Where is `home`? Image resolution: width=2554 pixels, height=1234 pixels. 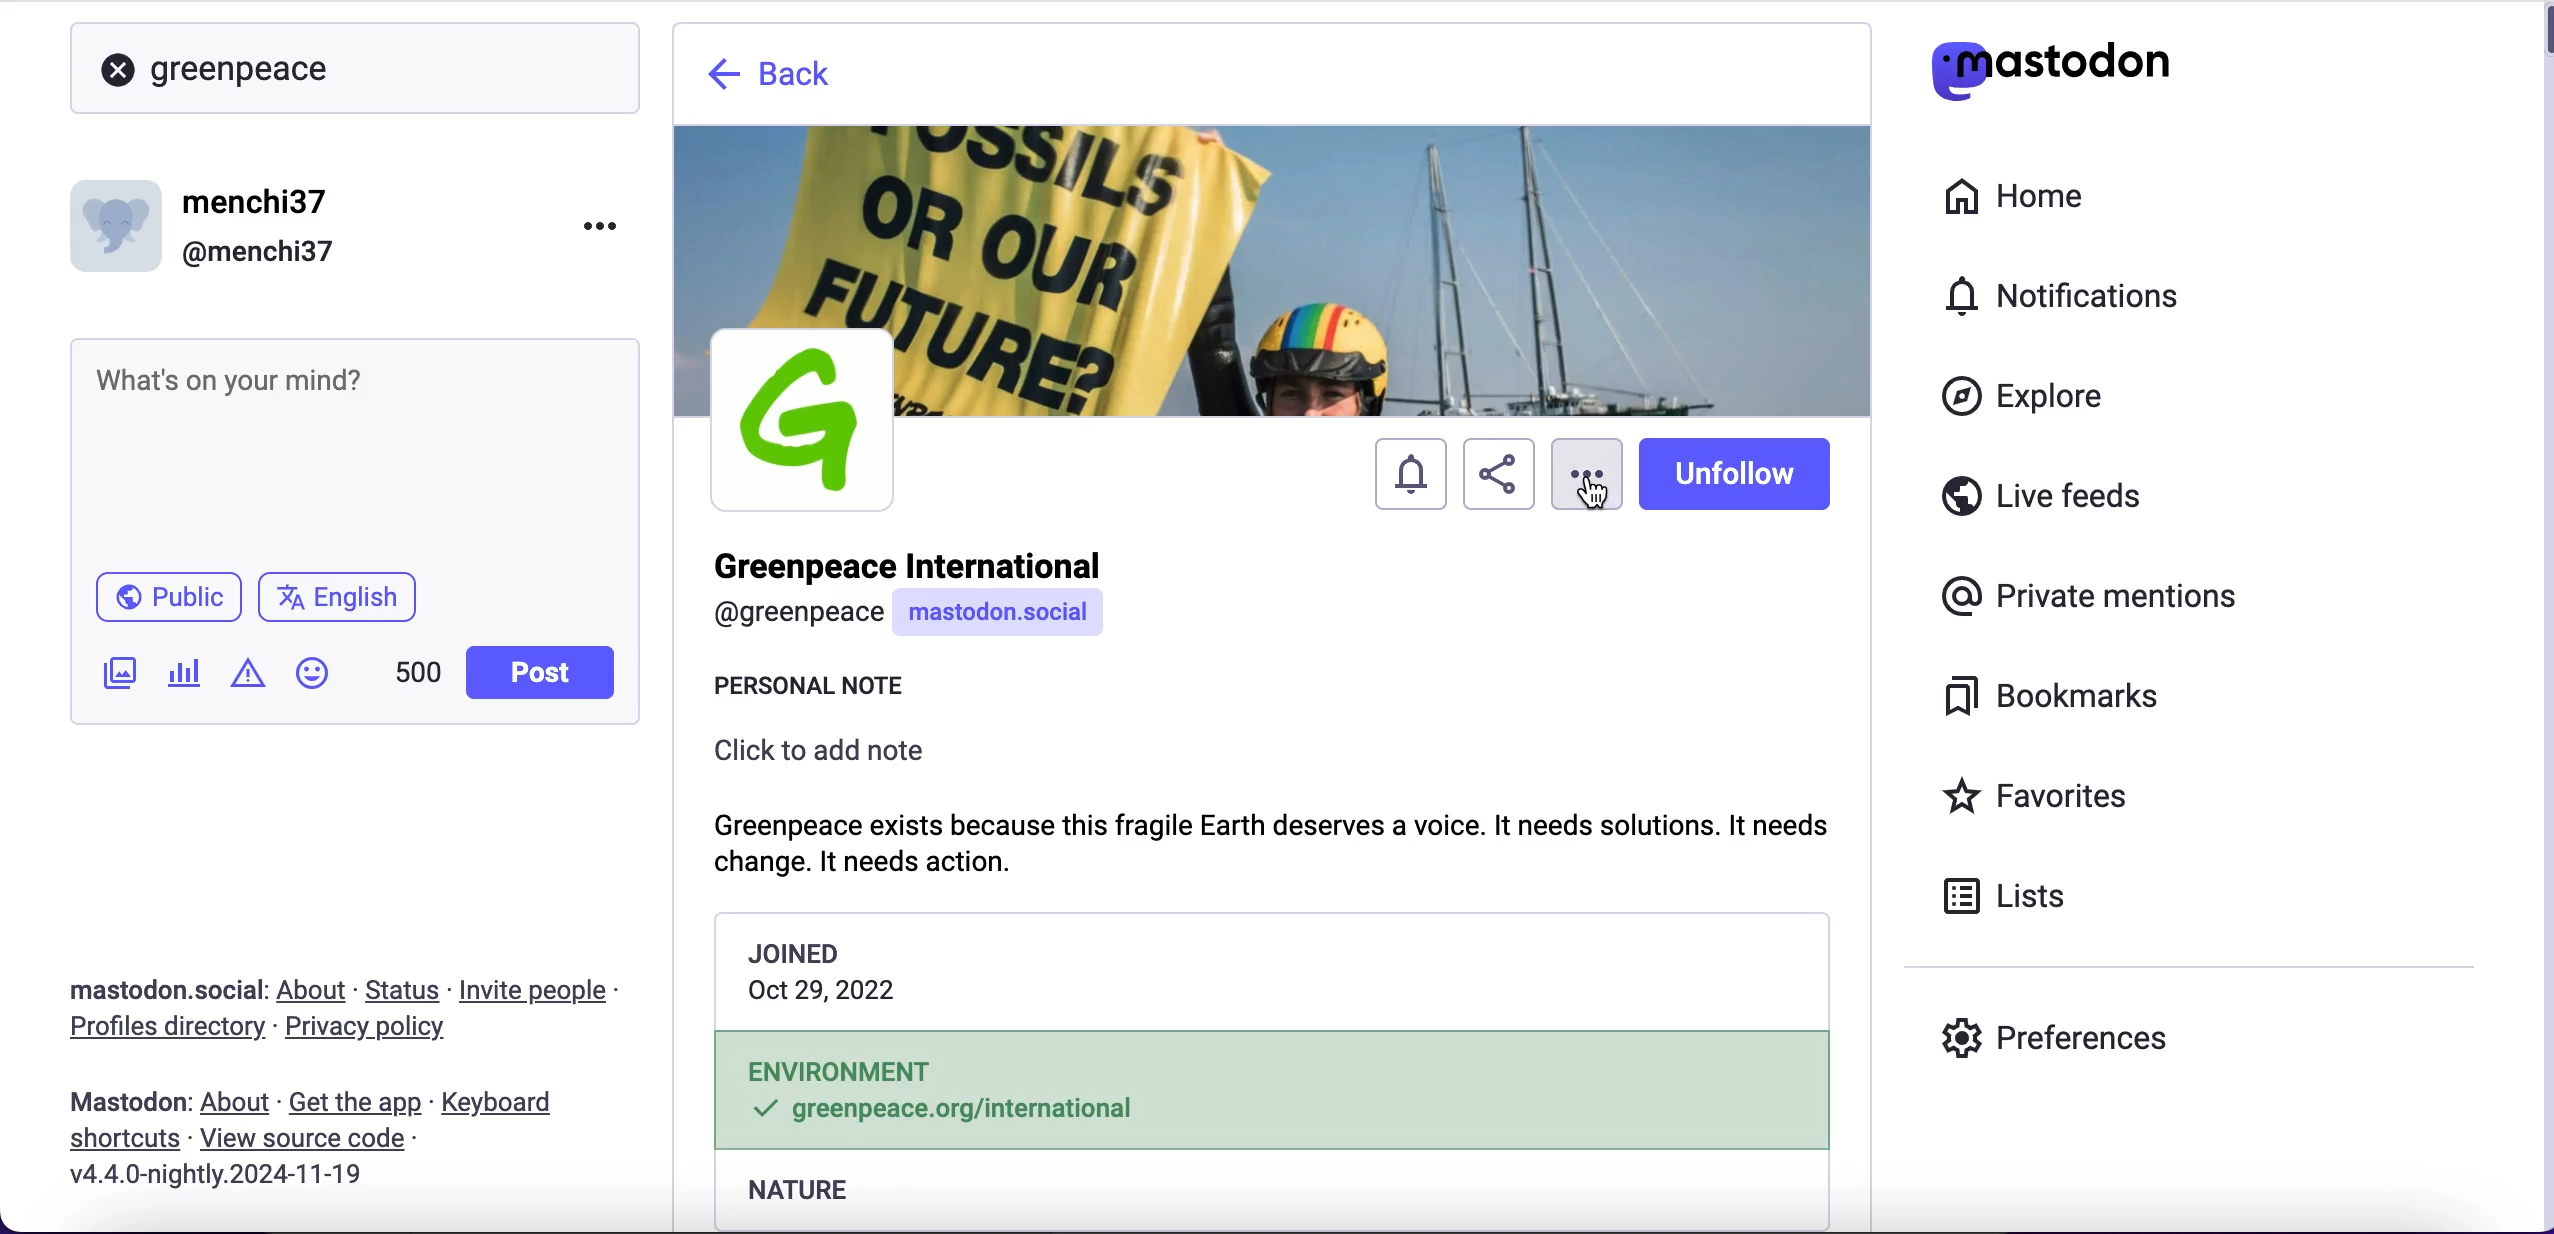
home is located at coordinates (2010, 197).